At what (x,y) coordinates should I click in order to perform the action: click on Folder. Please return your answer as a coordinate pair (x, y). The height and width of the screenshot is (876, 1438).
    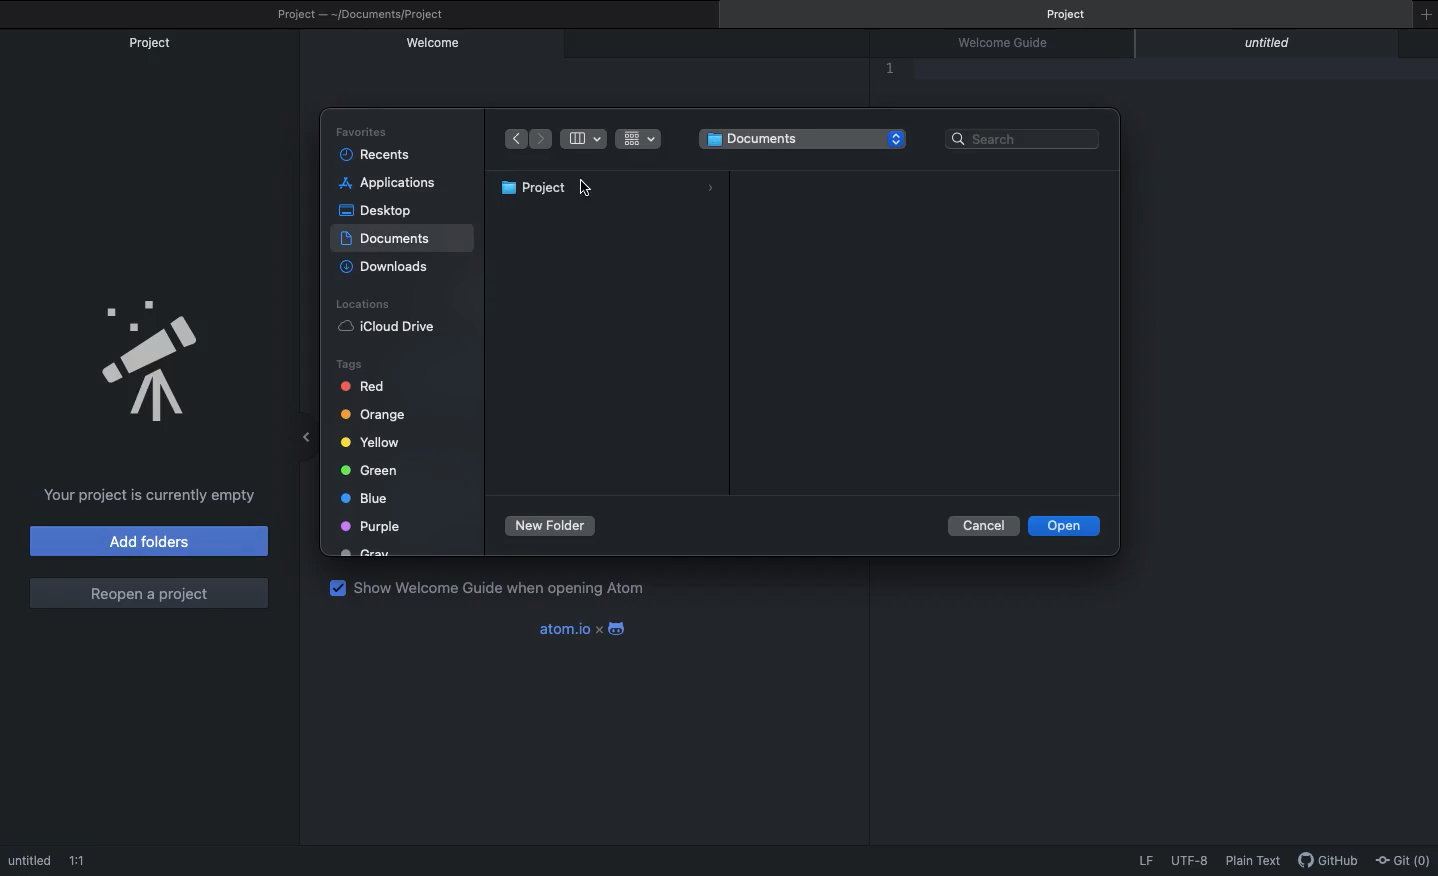
    Looking at the image, I should click on (807, 138).